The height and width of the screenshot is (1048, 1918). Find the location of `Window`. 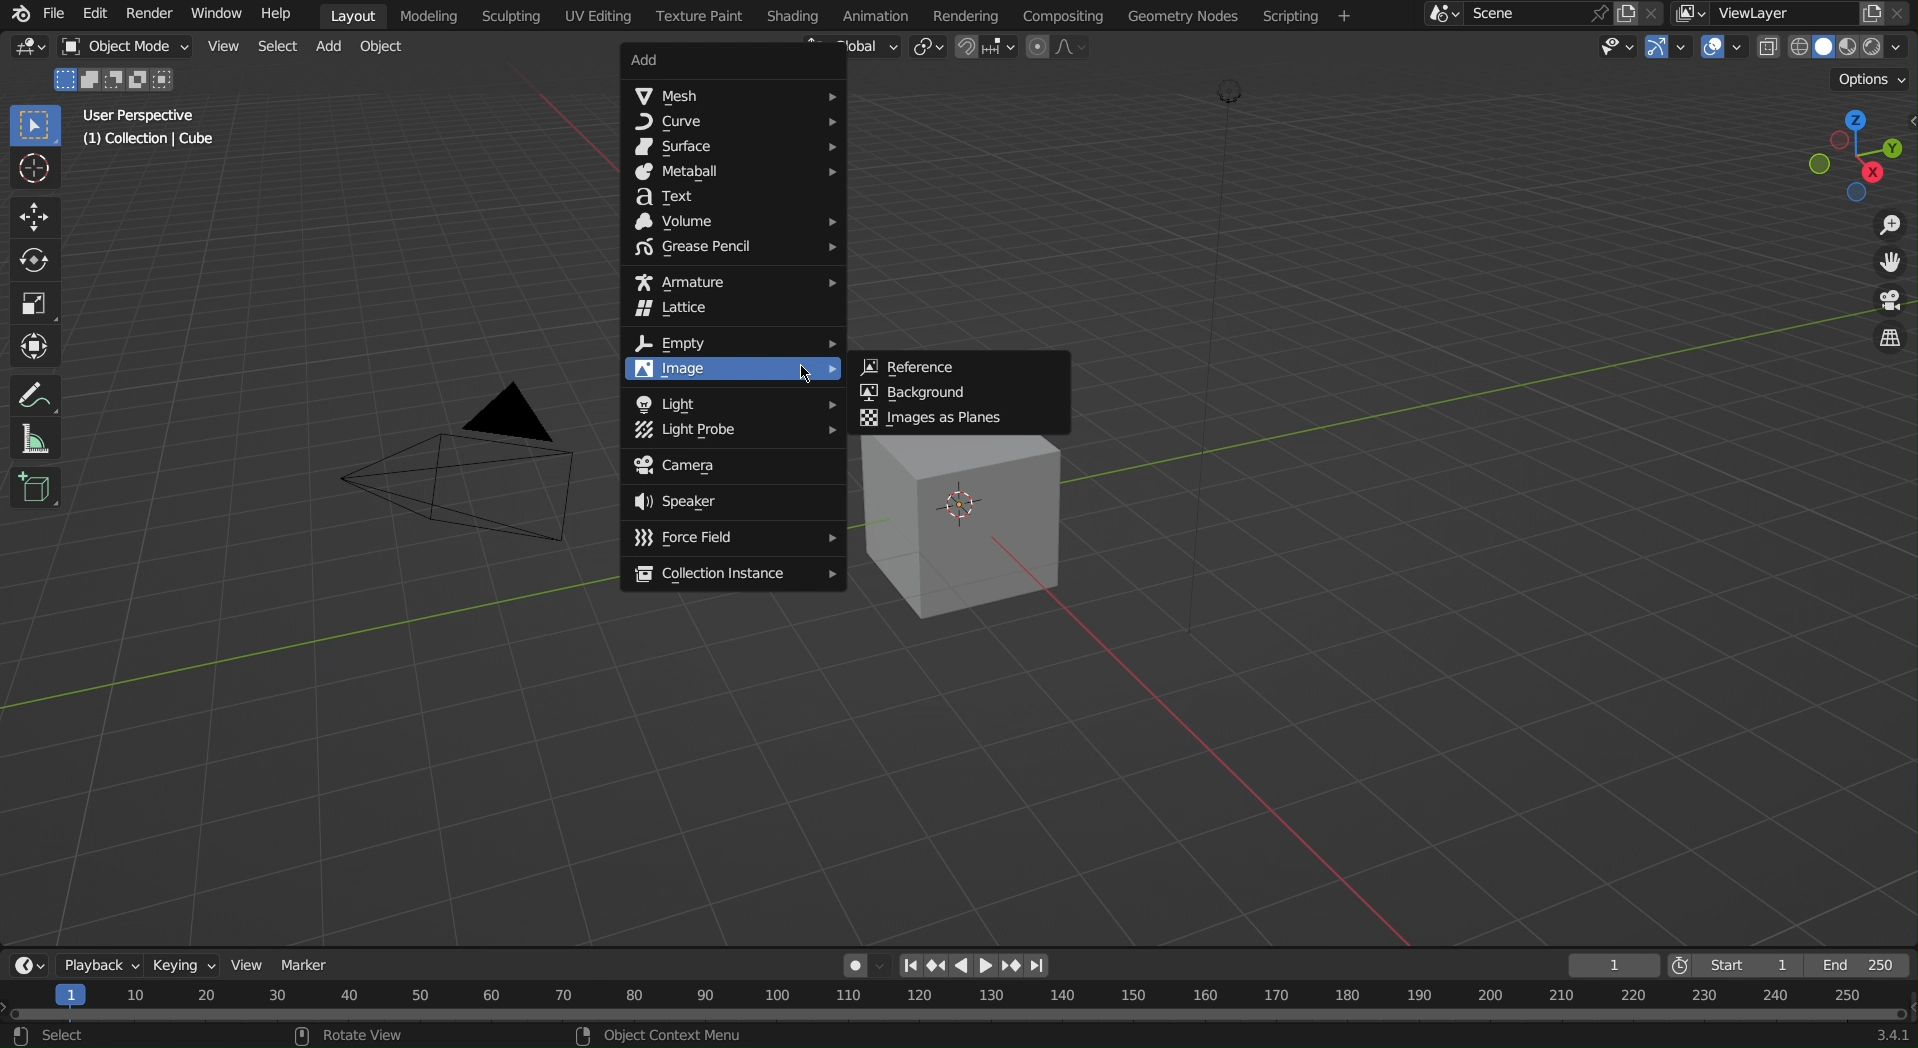

Window is located at coordinates (218, 15).